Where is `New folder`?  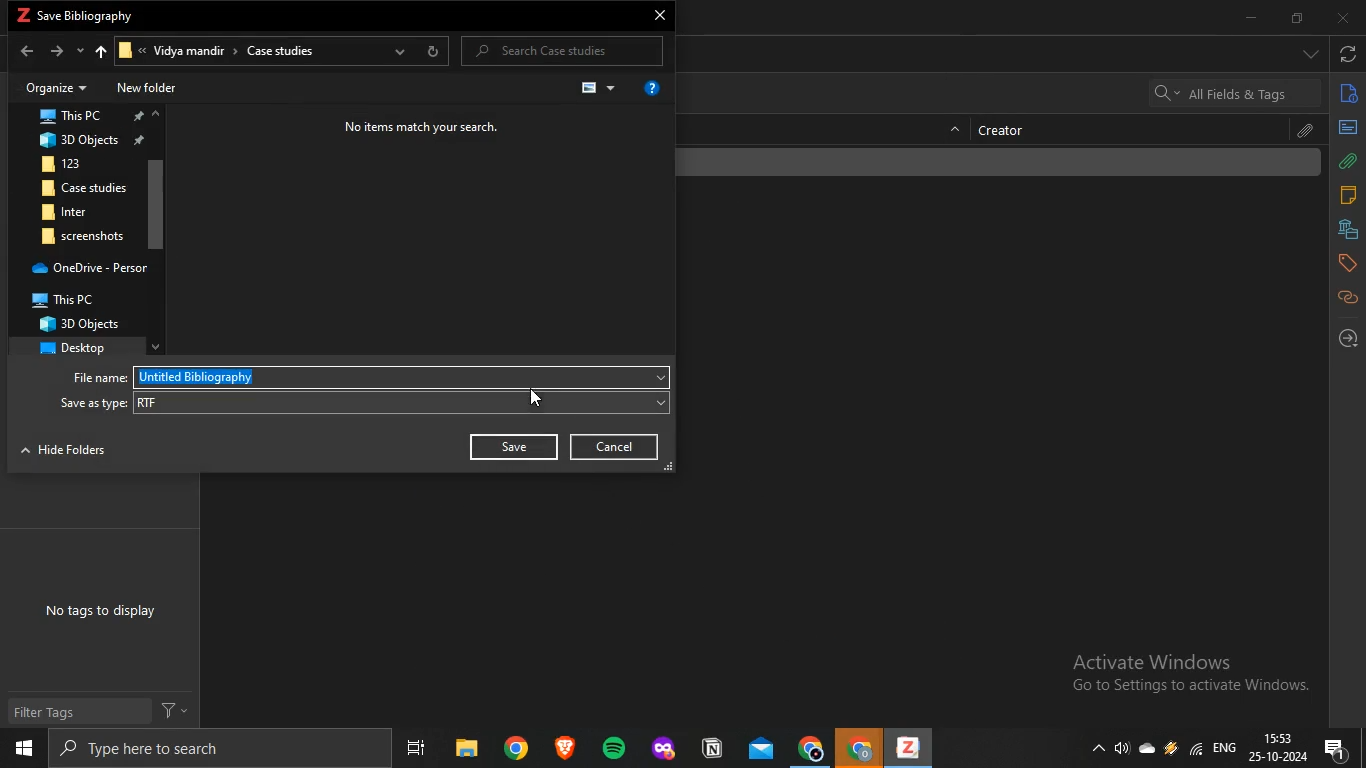 New folder is located at coordinates (154, 89).